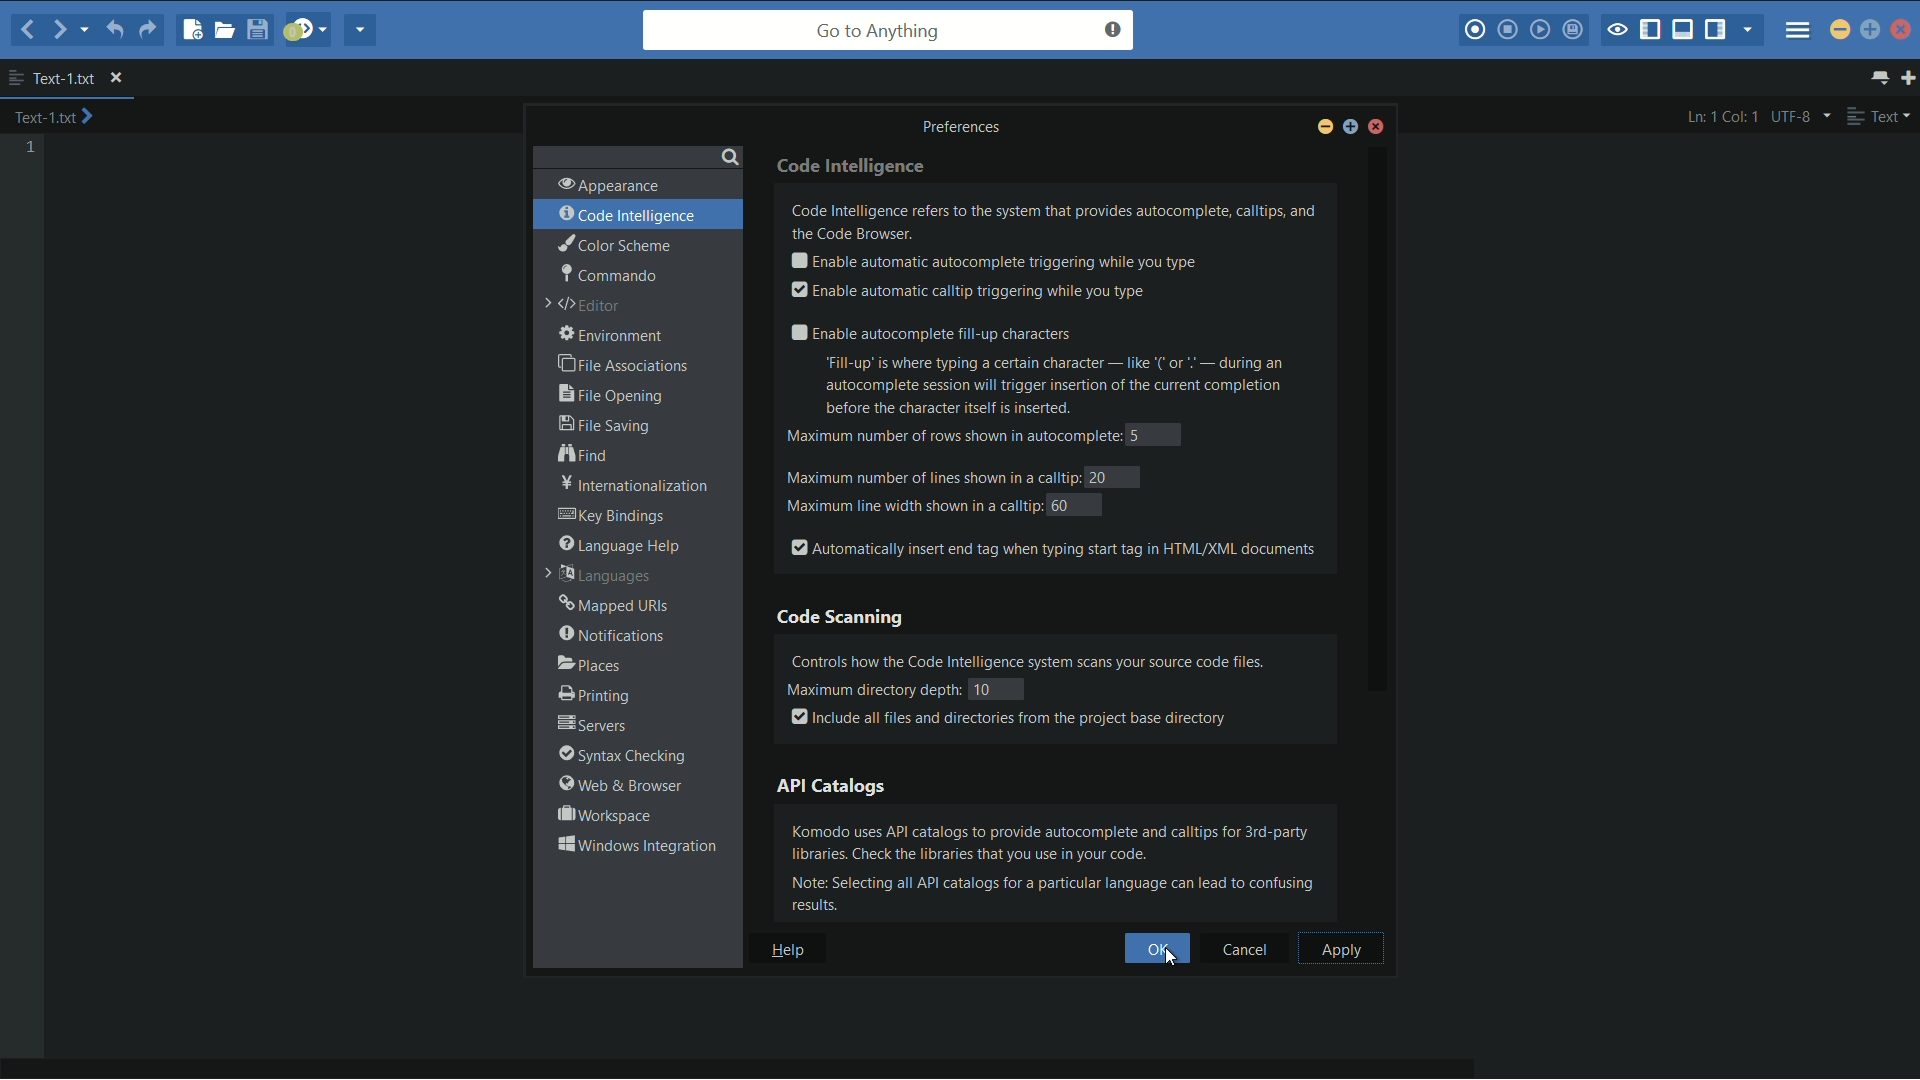 The width and height of the screenshot is (1920, 1080). I want to click on window interactions, so click(635, 845).